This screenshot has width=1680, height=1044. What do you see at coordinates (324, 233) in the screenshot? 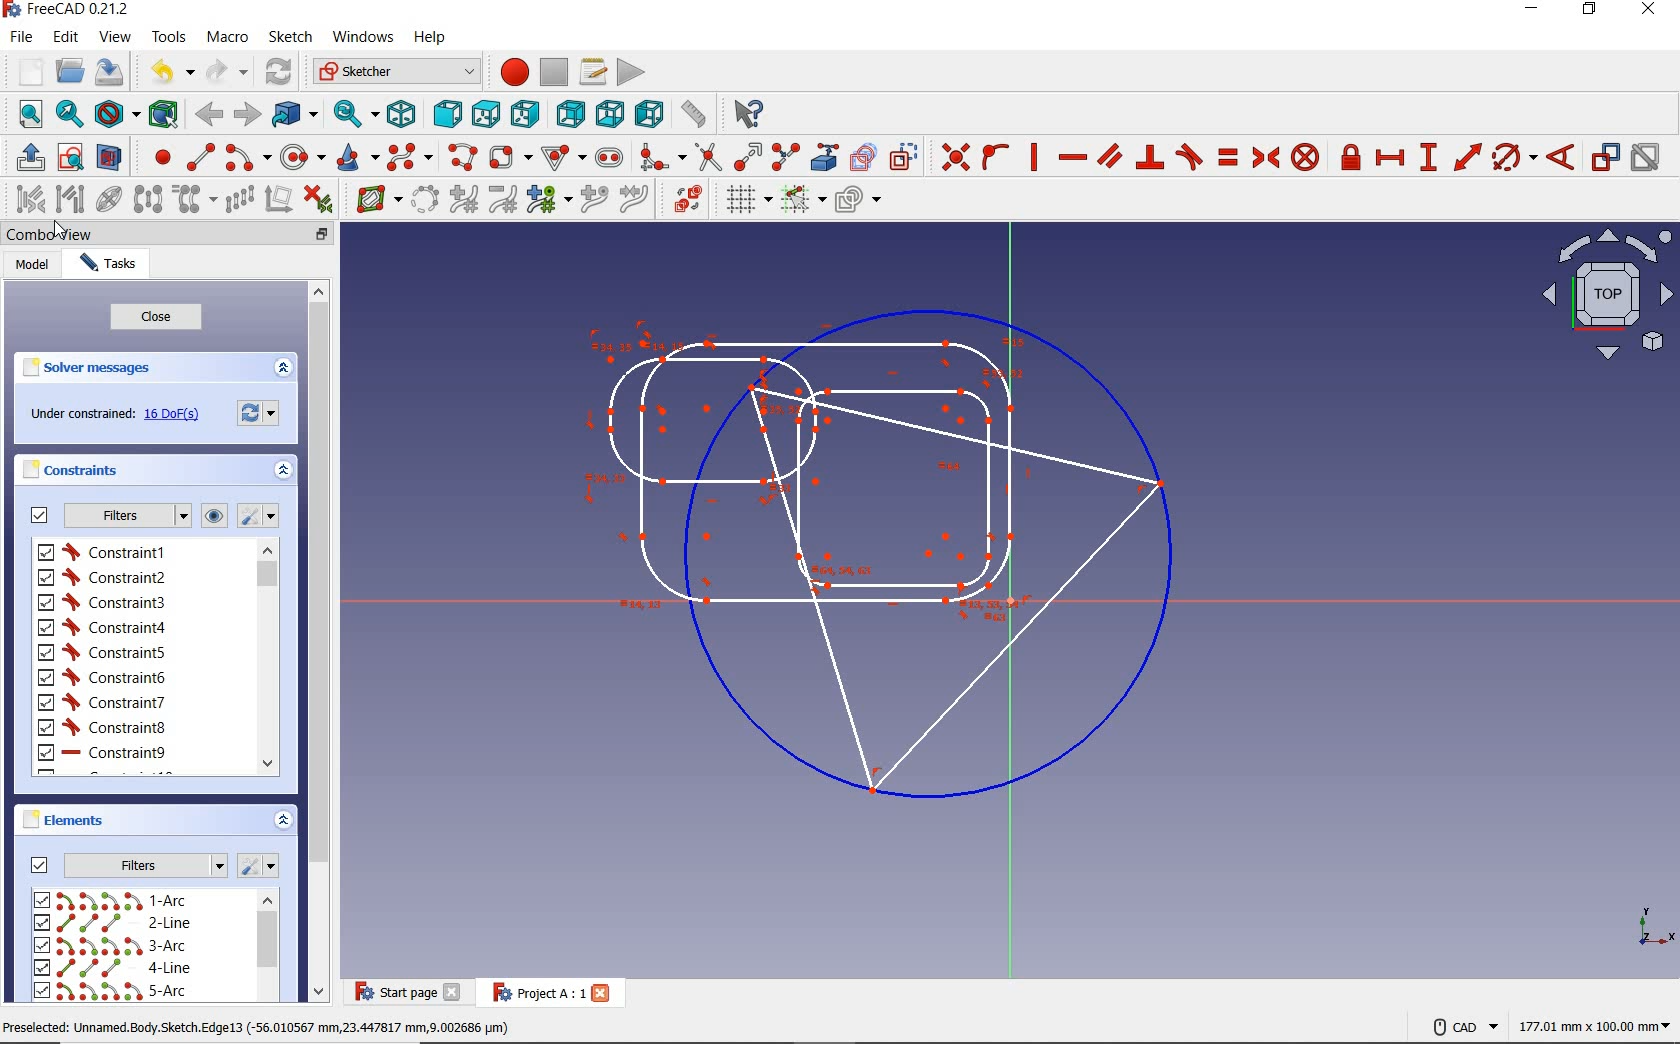
I see `restore down` at bounding box center [324, 233].